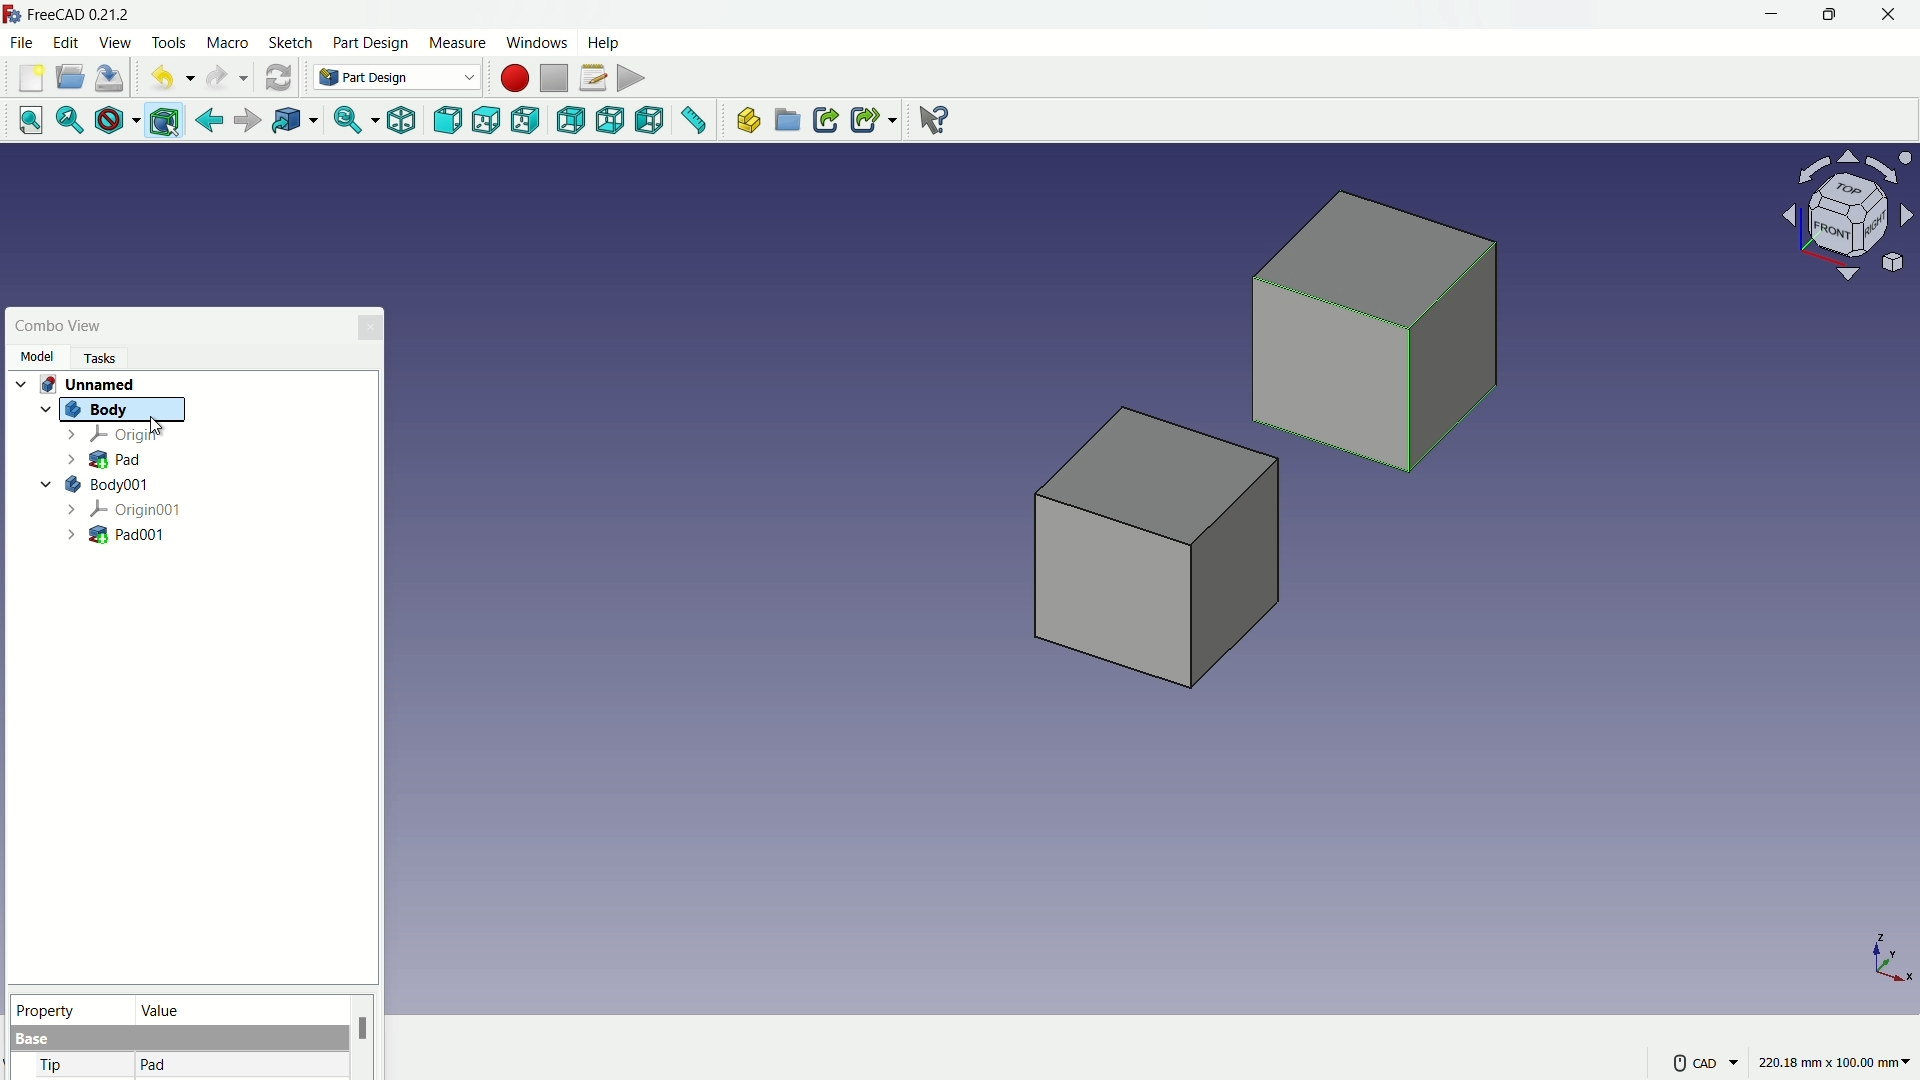 Image resolution: width=1920 pixels, height=1080 pixels. I want to click on base, so click(34, 1040).